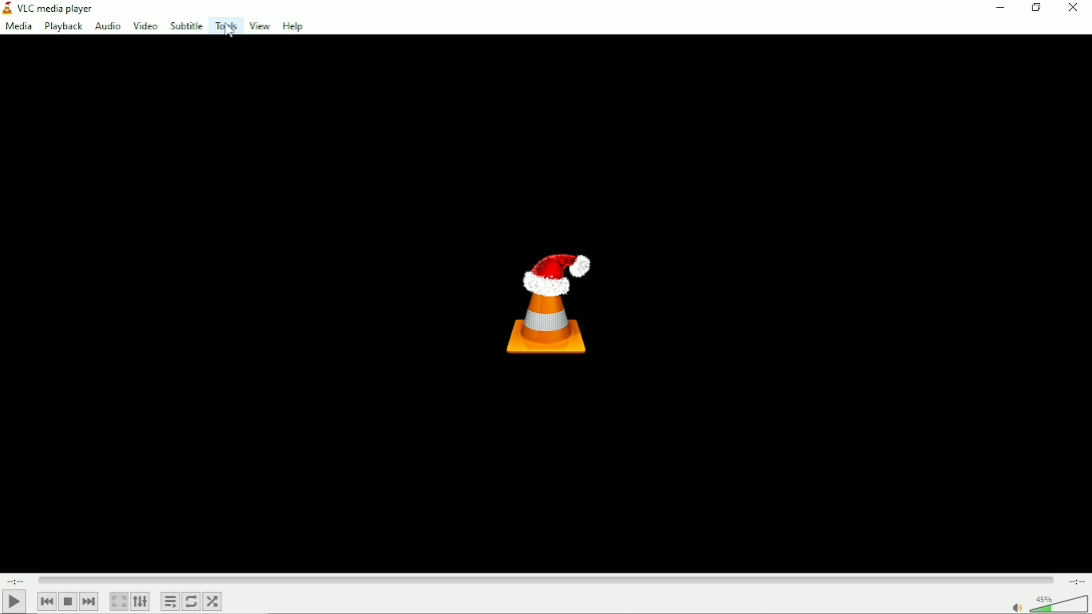 This screenshot has height=614, width=1092. Describe the element at coordinates (1047, 603) in the screenshot. I see `Volume` at that location.